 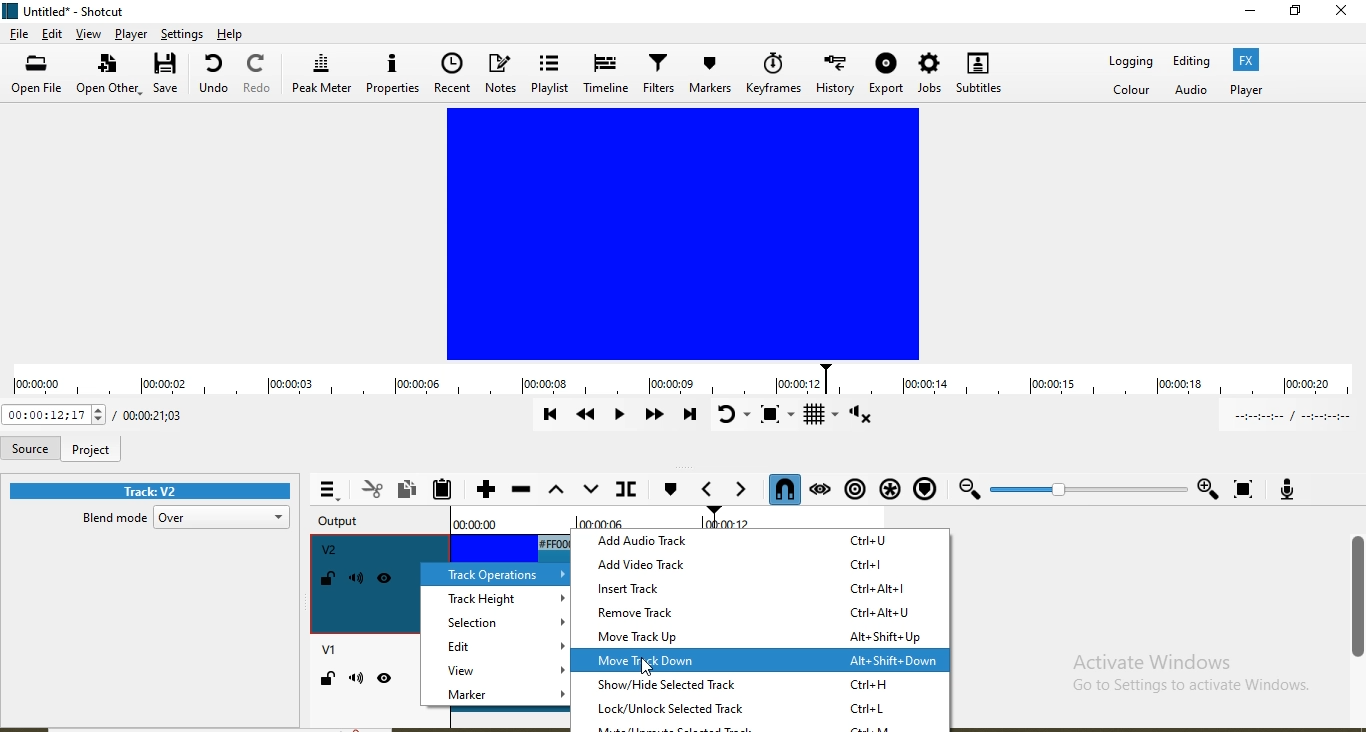 What do you see at coordinates (712, 72) in the screenshot?
I see `Markers` at bounding box center [712, 72].